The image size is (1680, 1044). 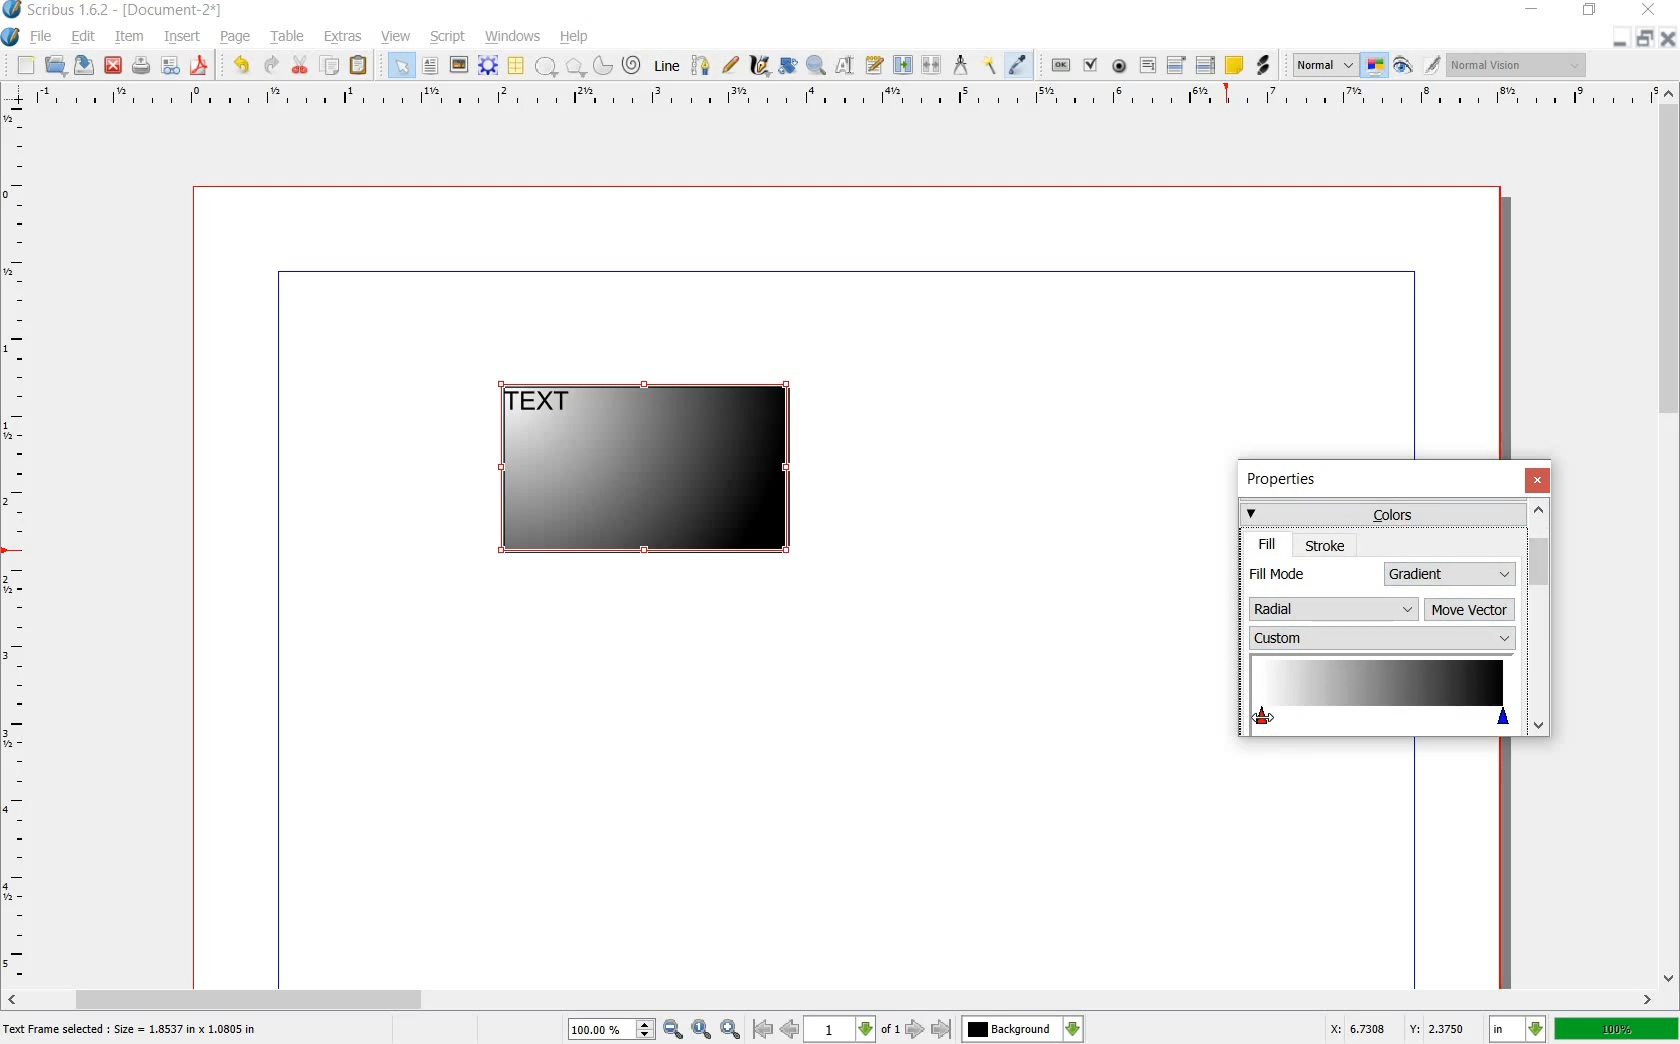 I want to click on preflight verifier, so click(x=169, y=66).